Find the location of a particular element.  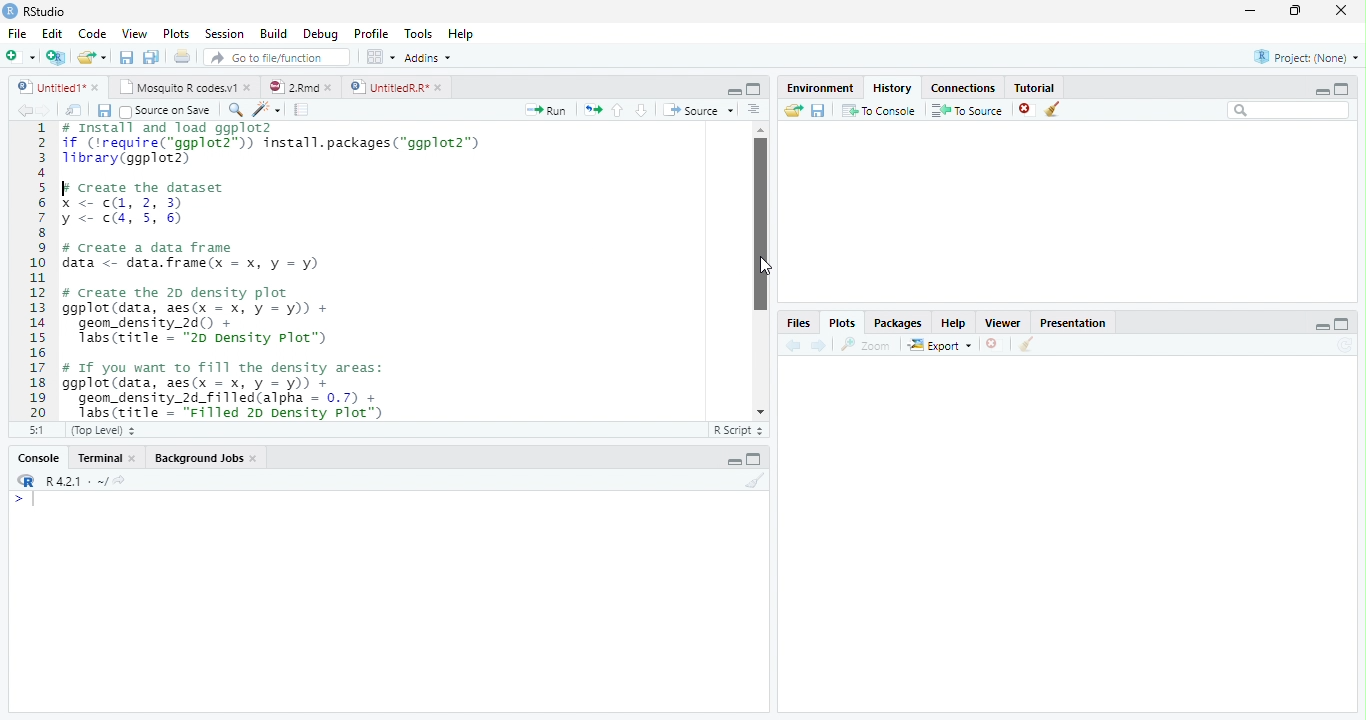

Profile is located at coordinates (372, 34).